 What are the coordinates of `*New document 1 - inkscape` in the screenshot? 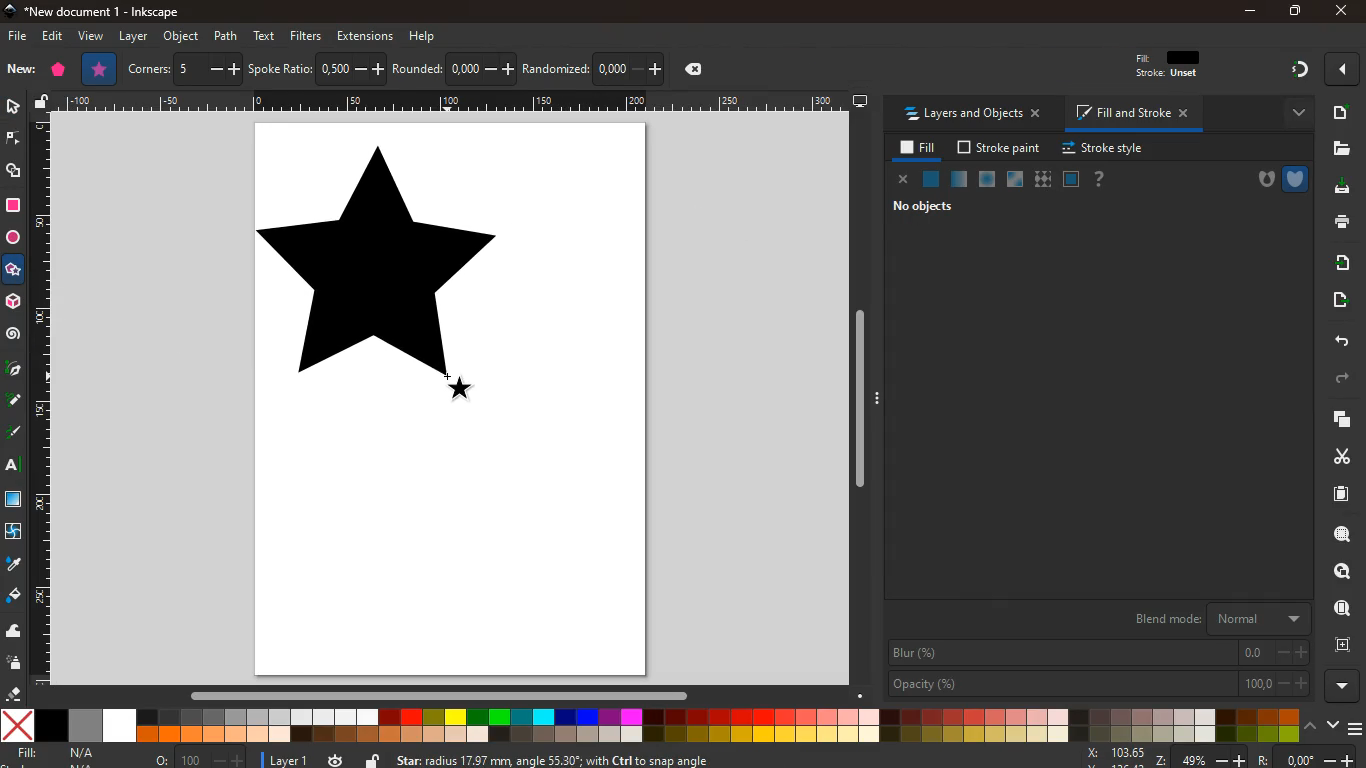 It's located at (102, 12).